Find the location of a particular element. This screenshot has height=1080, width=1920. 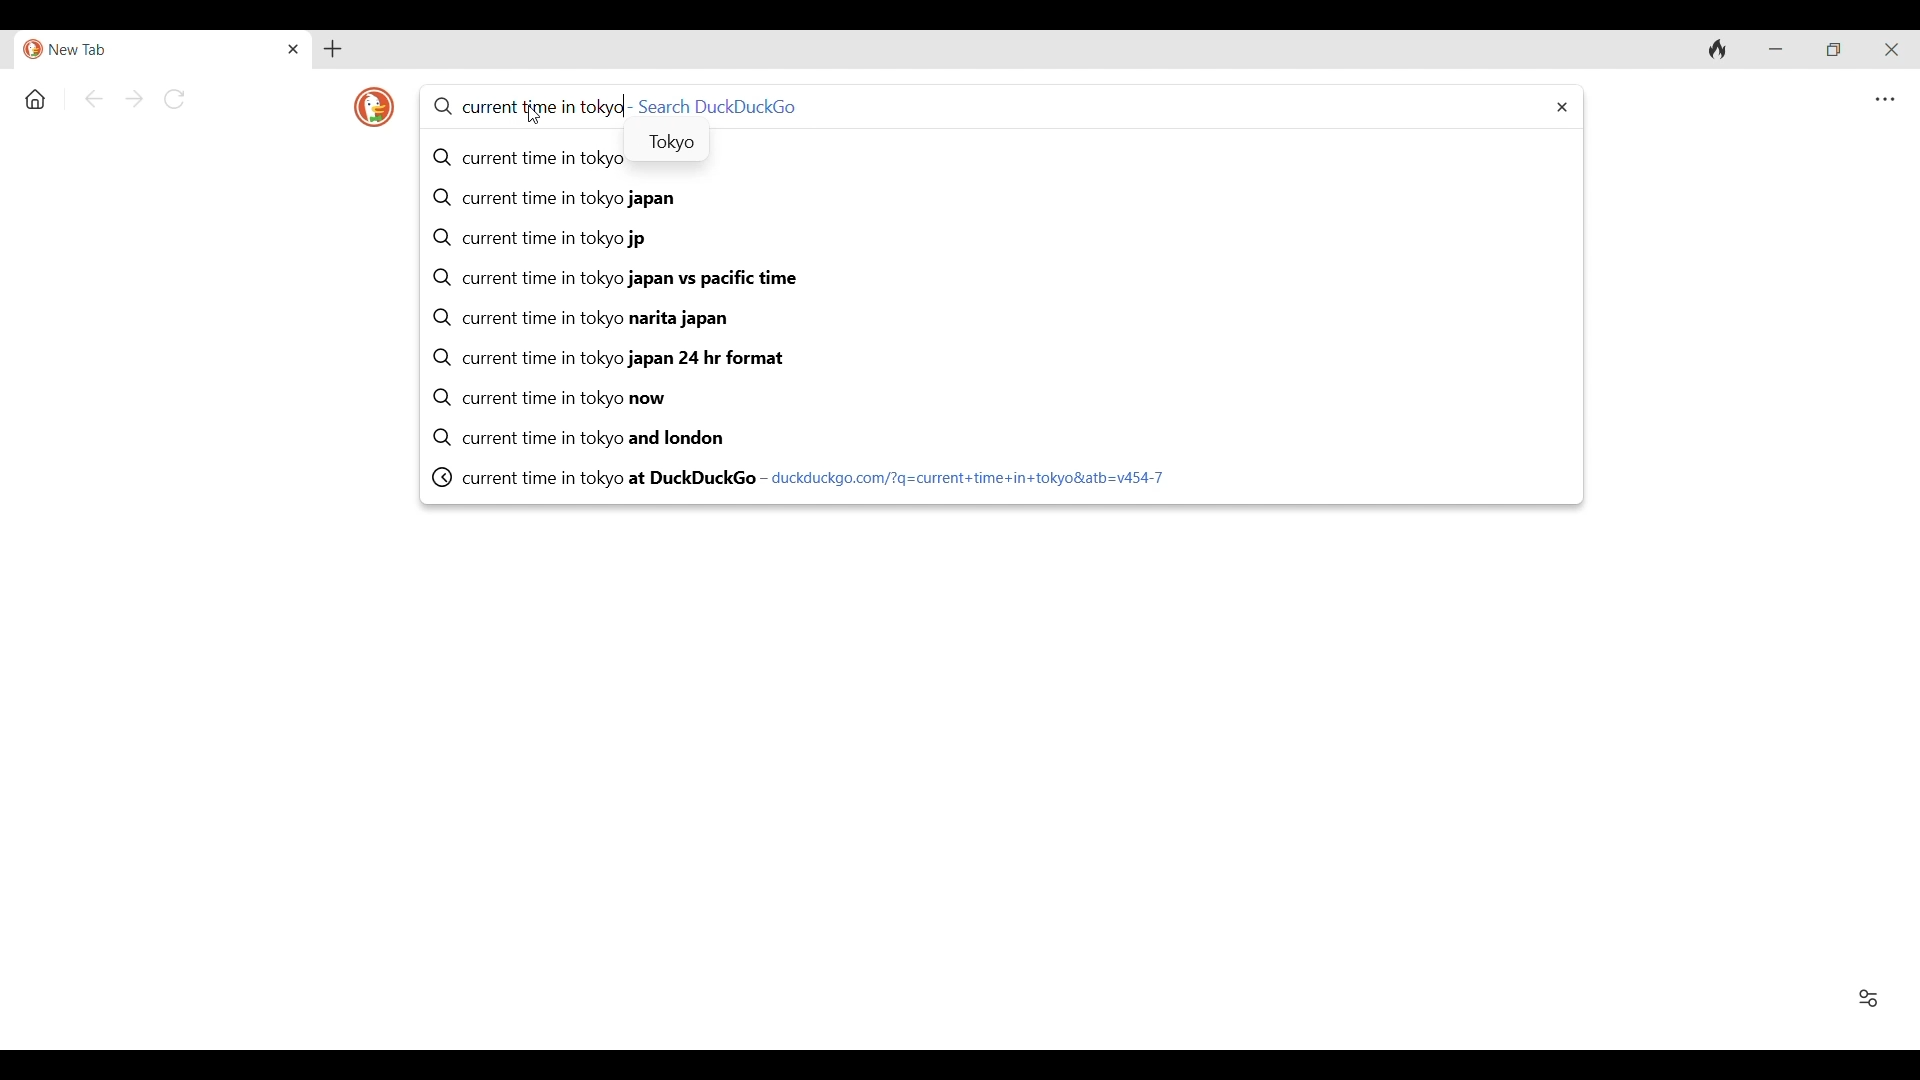

current time in tokyo jp is located at coordinates (538, 237).